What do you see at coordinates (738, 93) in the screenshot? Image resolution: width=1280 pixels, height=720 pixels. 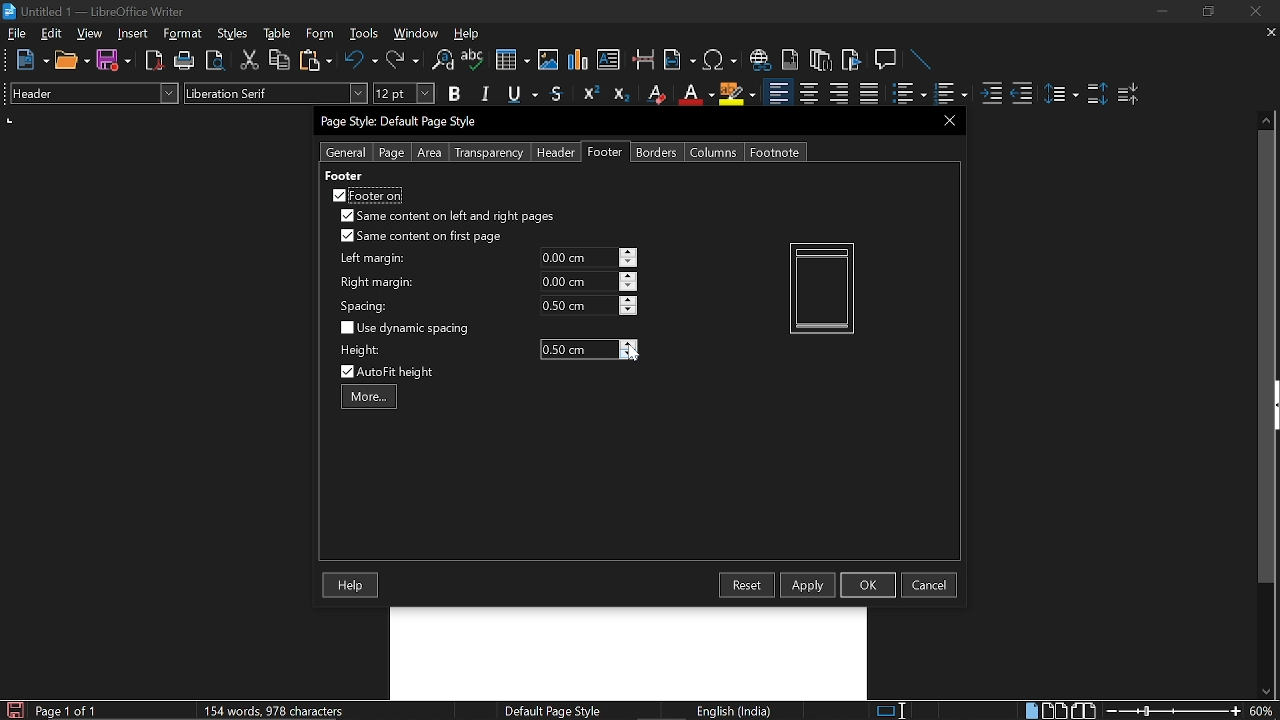 I see `Highlight` at bounding box center [738, 93].